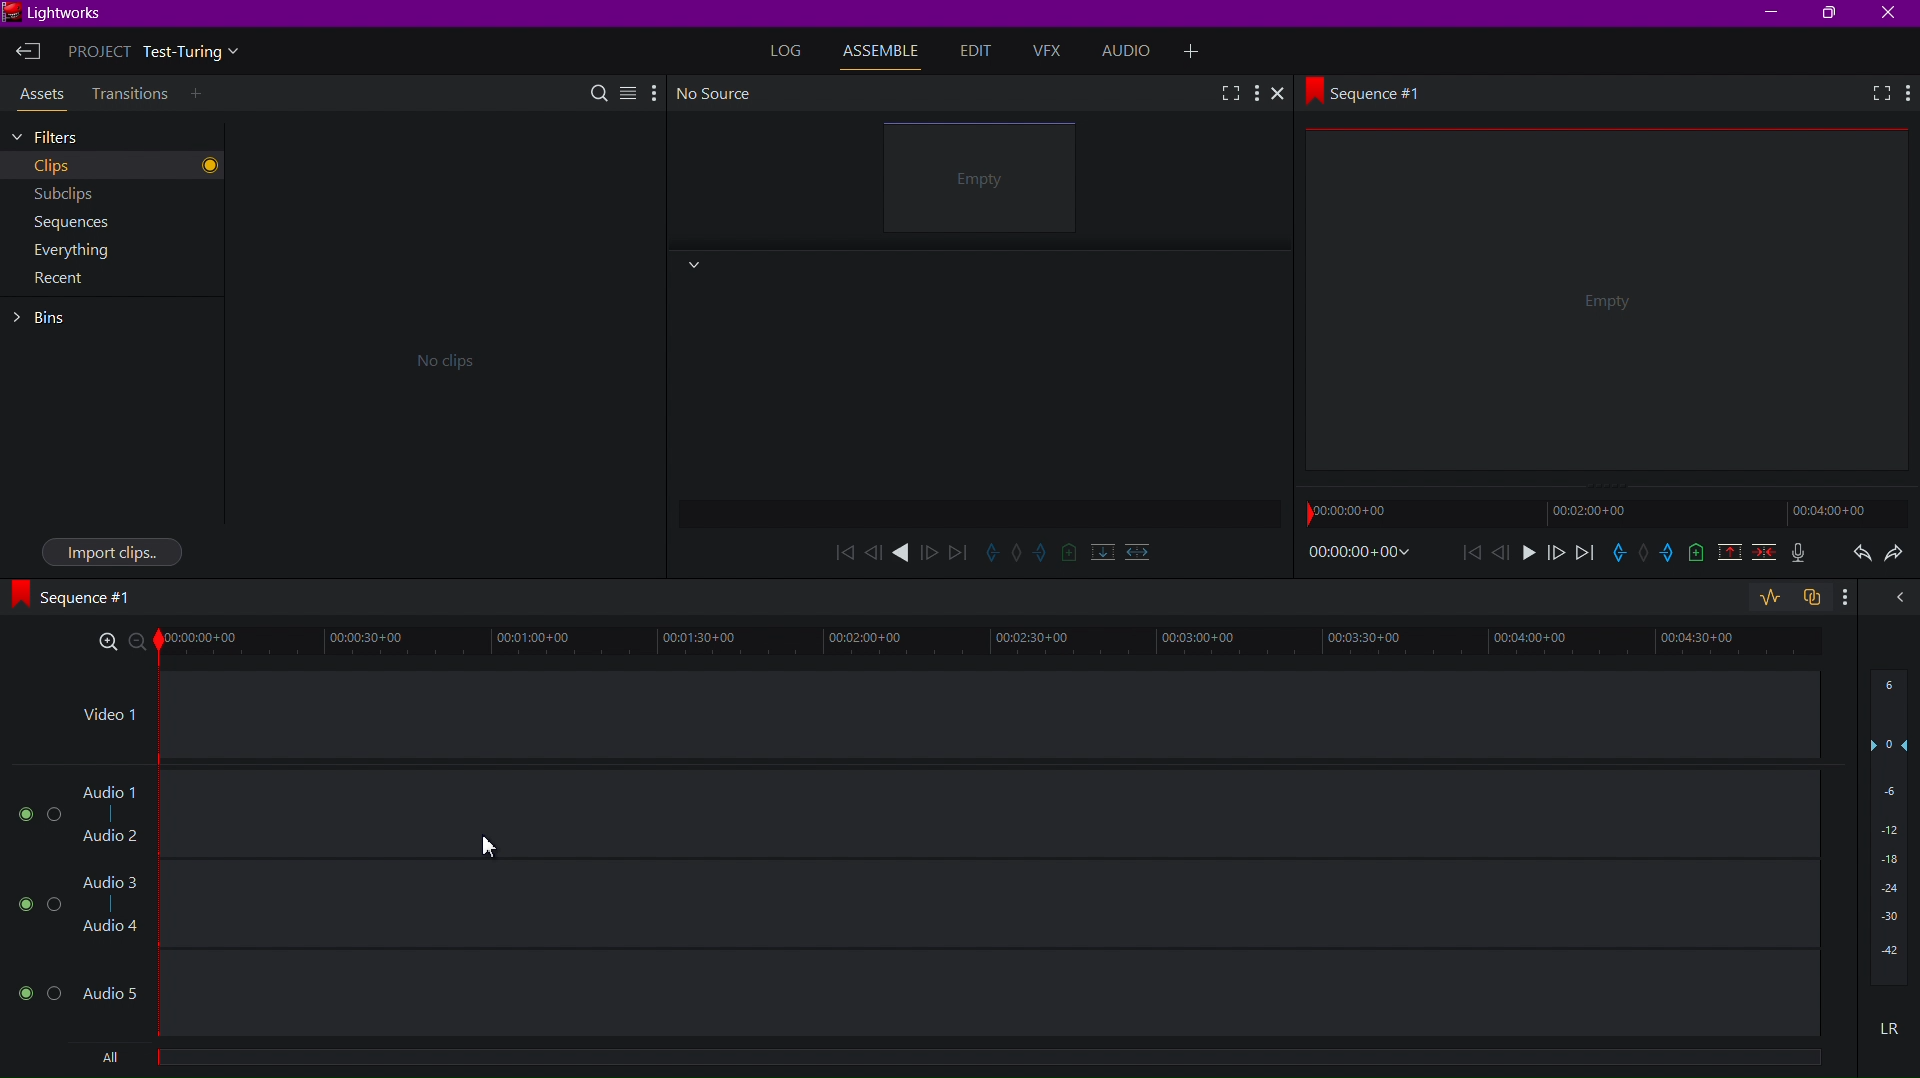 The image size is (1920, 1078). What do you see at coordinates (1098, 551) in the screenshot?
I see `vertical break` at bounding box center [1098, 551].